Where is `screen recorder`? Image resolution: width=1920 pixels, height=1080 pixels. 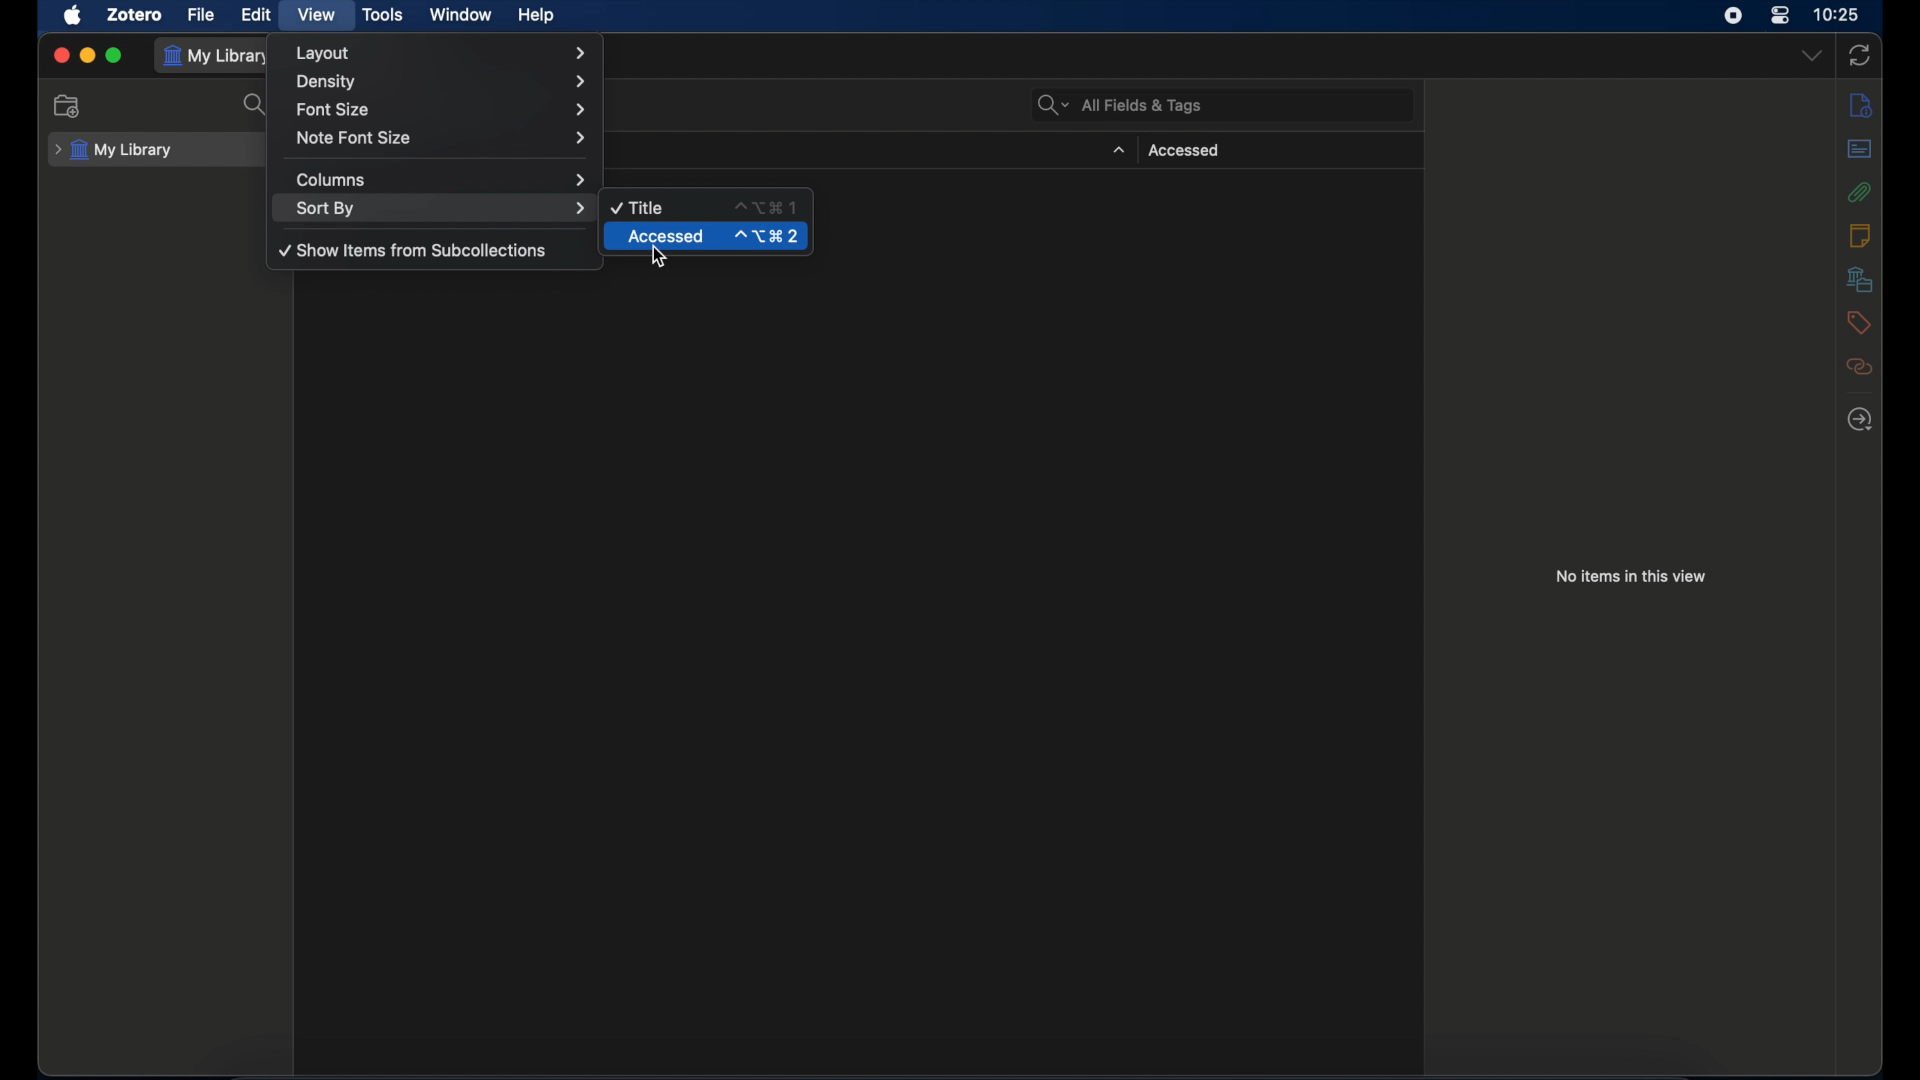
screen recorder is located at coordinates (1733, 15).